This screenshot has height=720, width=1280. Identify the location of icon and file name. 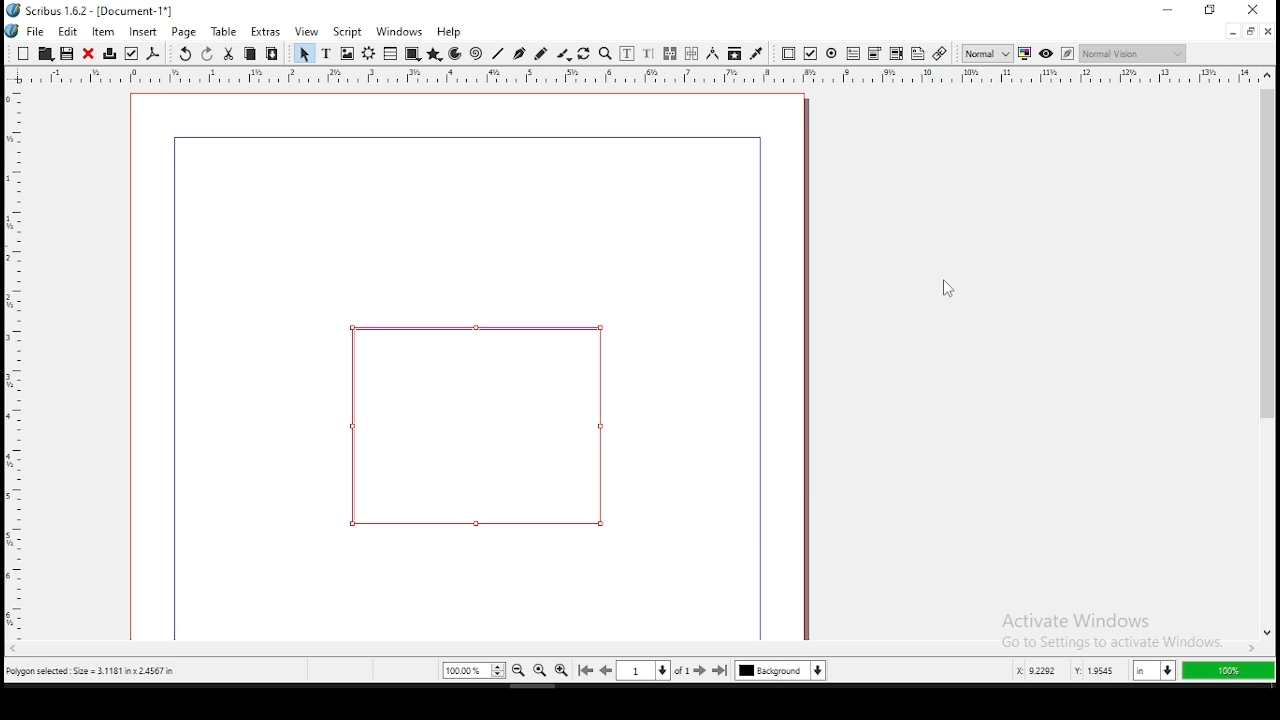
(91, 11).